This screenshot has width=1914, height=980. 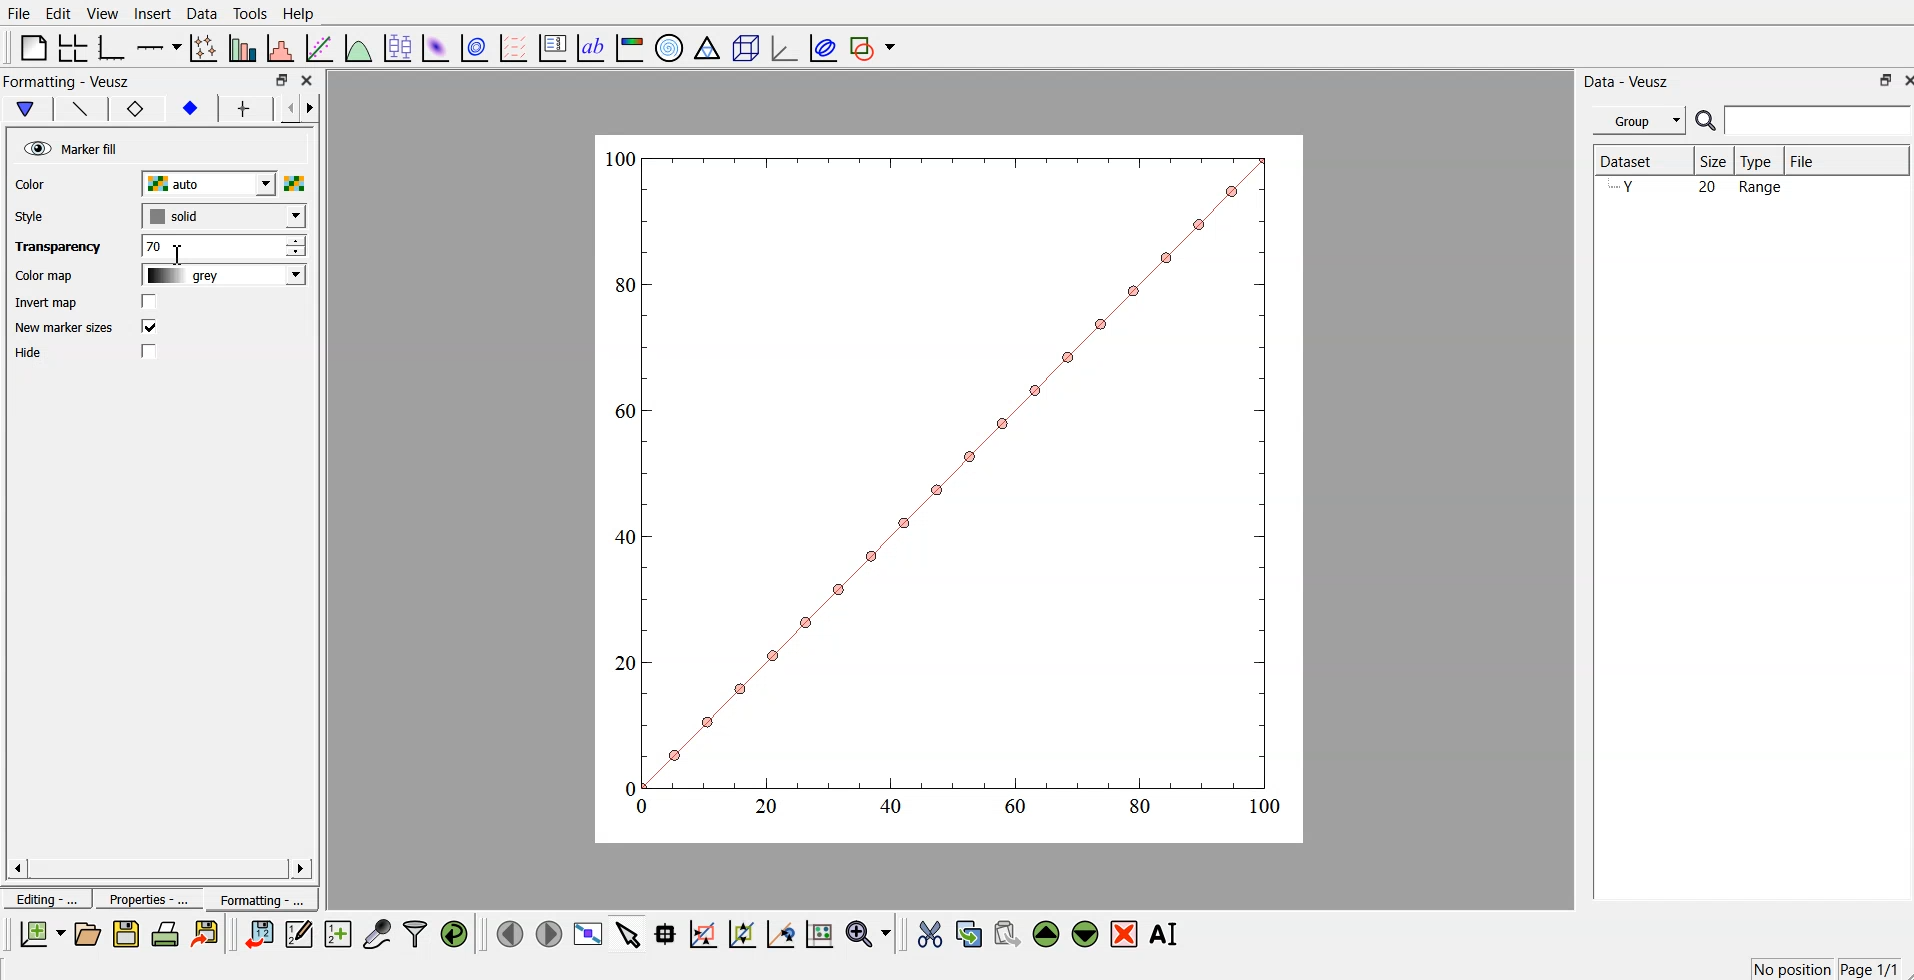 I want to click on plot a 2d dataset as an, so click(x=435, y=46).